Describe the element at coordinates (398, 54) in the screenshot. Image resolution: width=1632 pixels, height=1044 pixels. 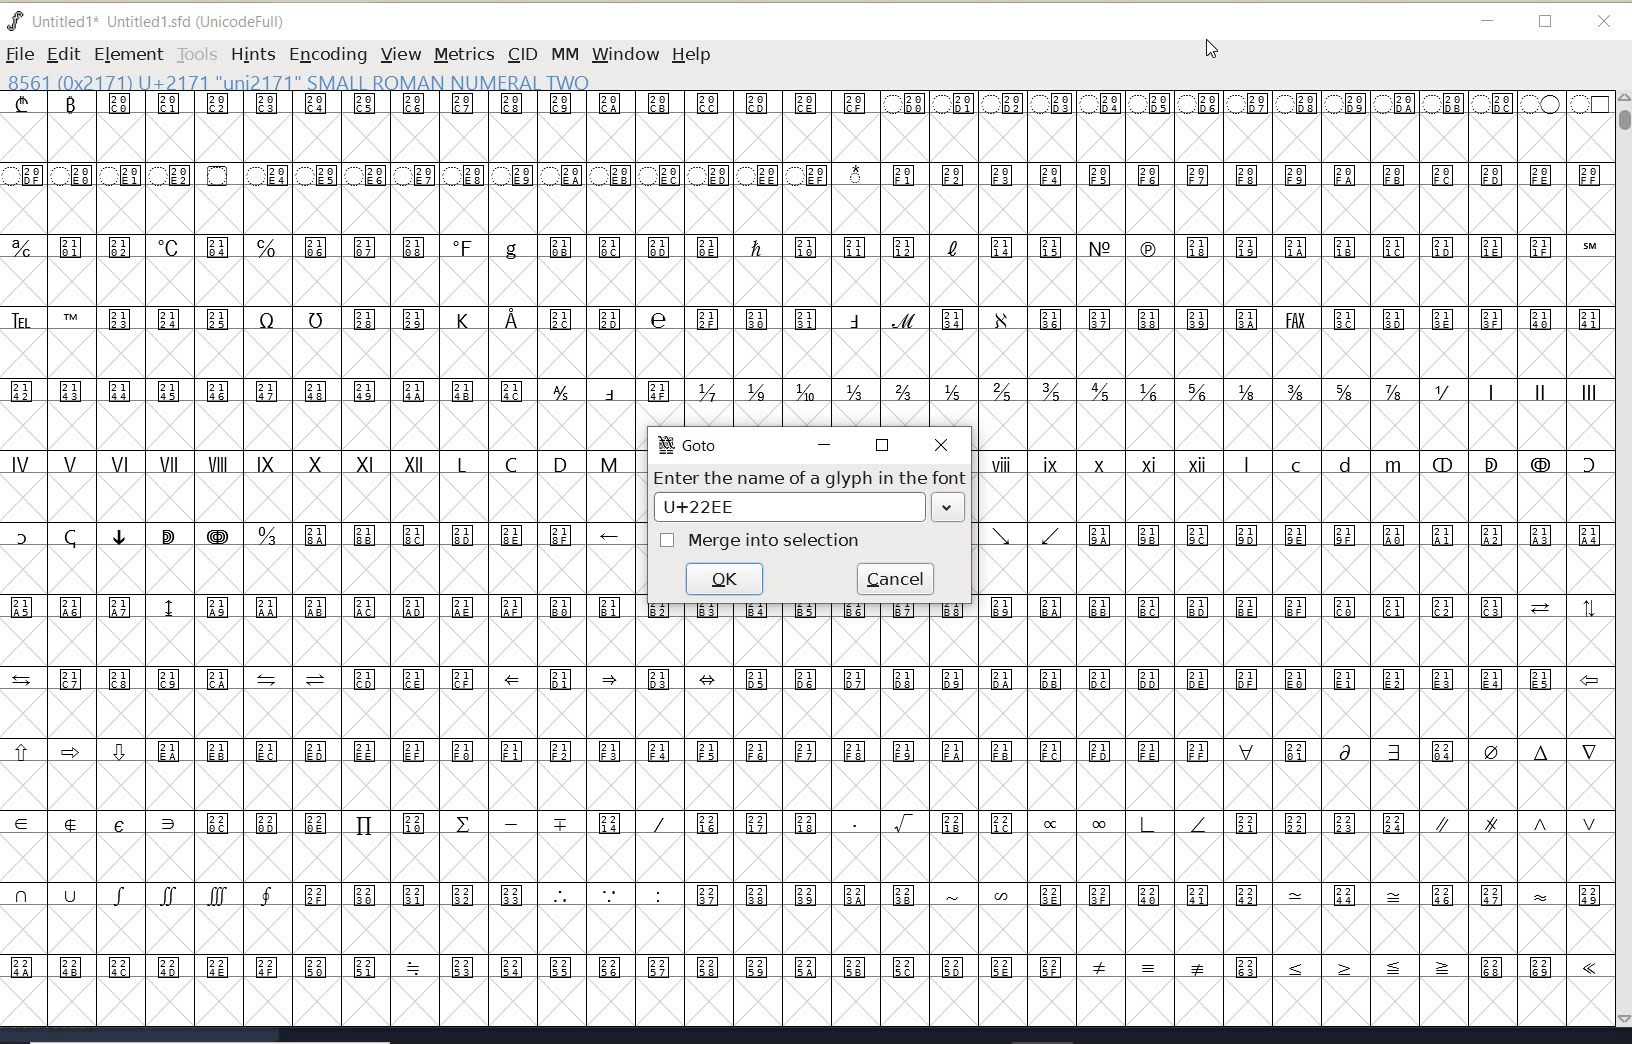
I see `VIEW` at that location.